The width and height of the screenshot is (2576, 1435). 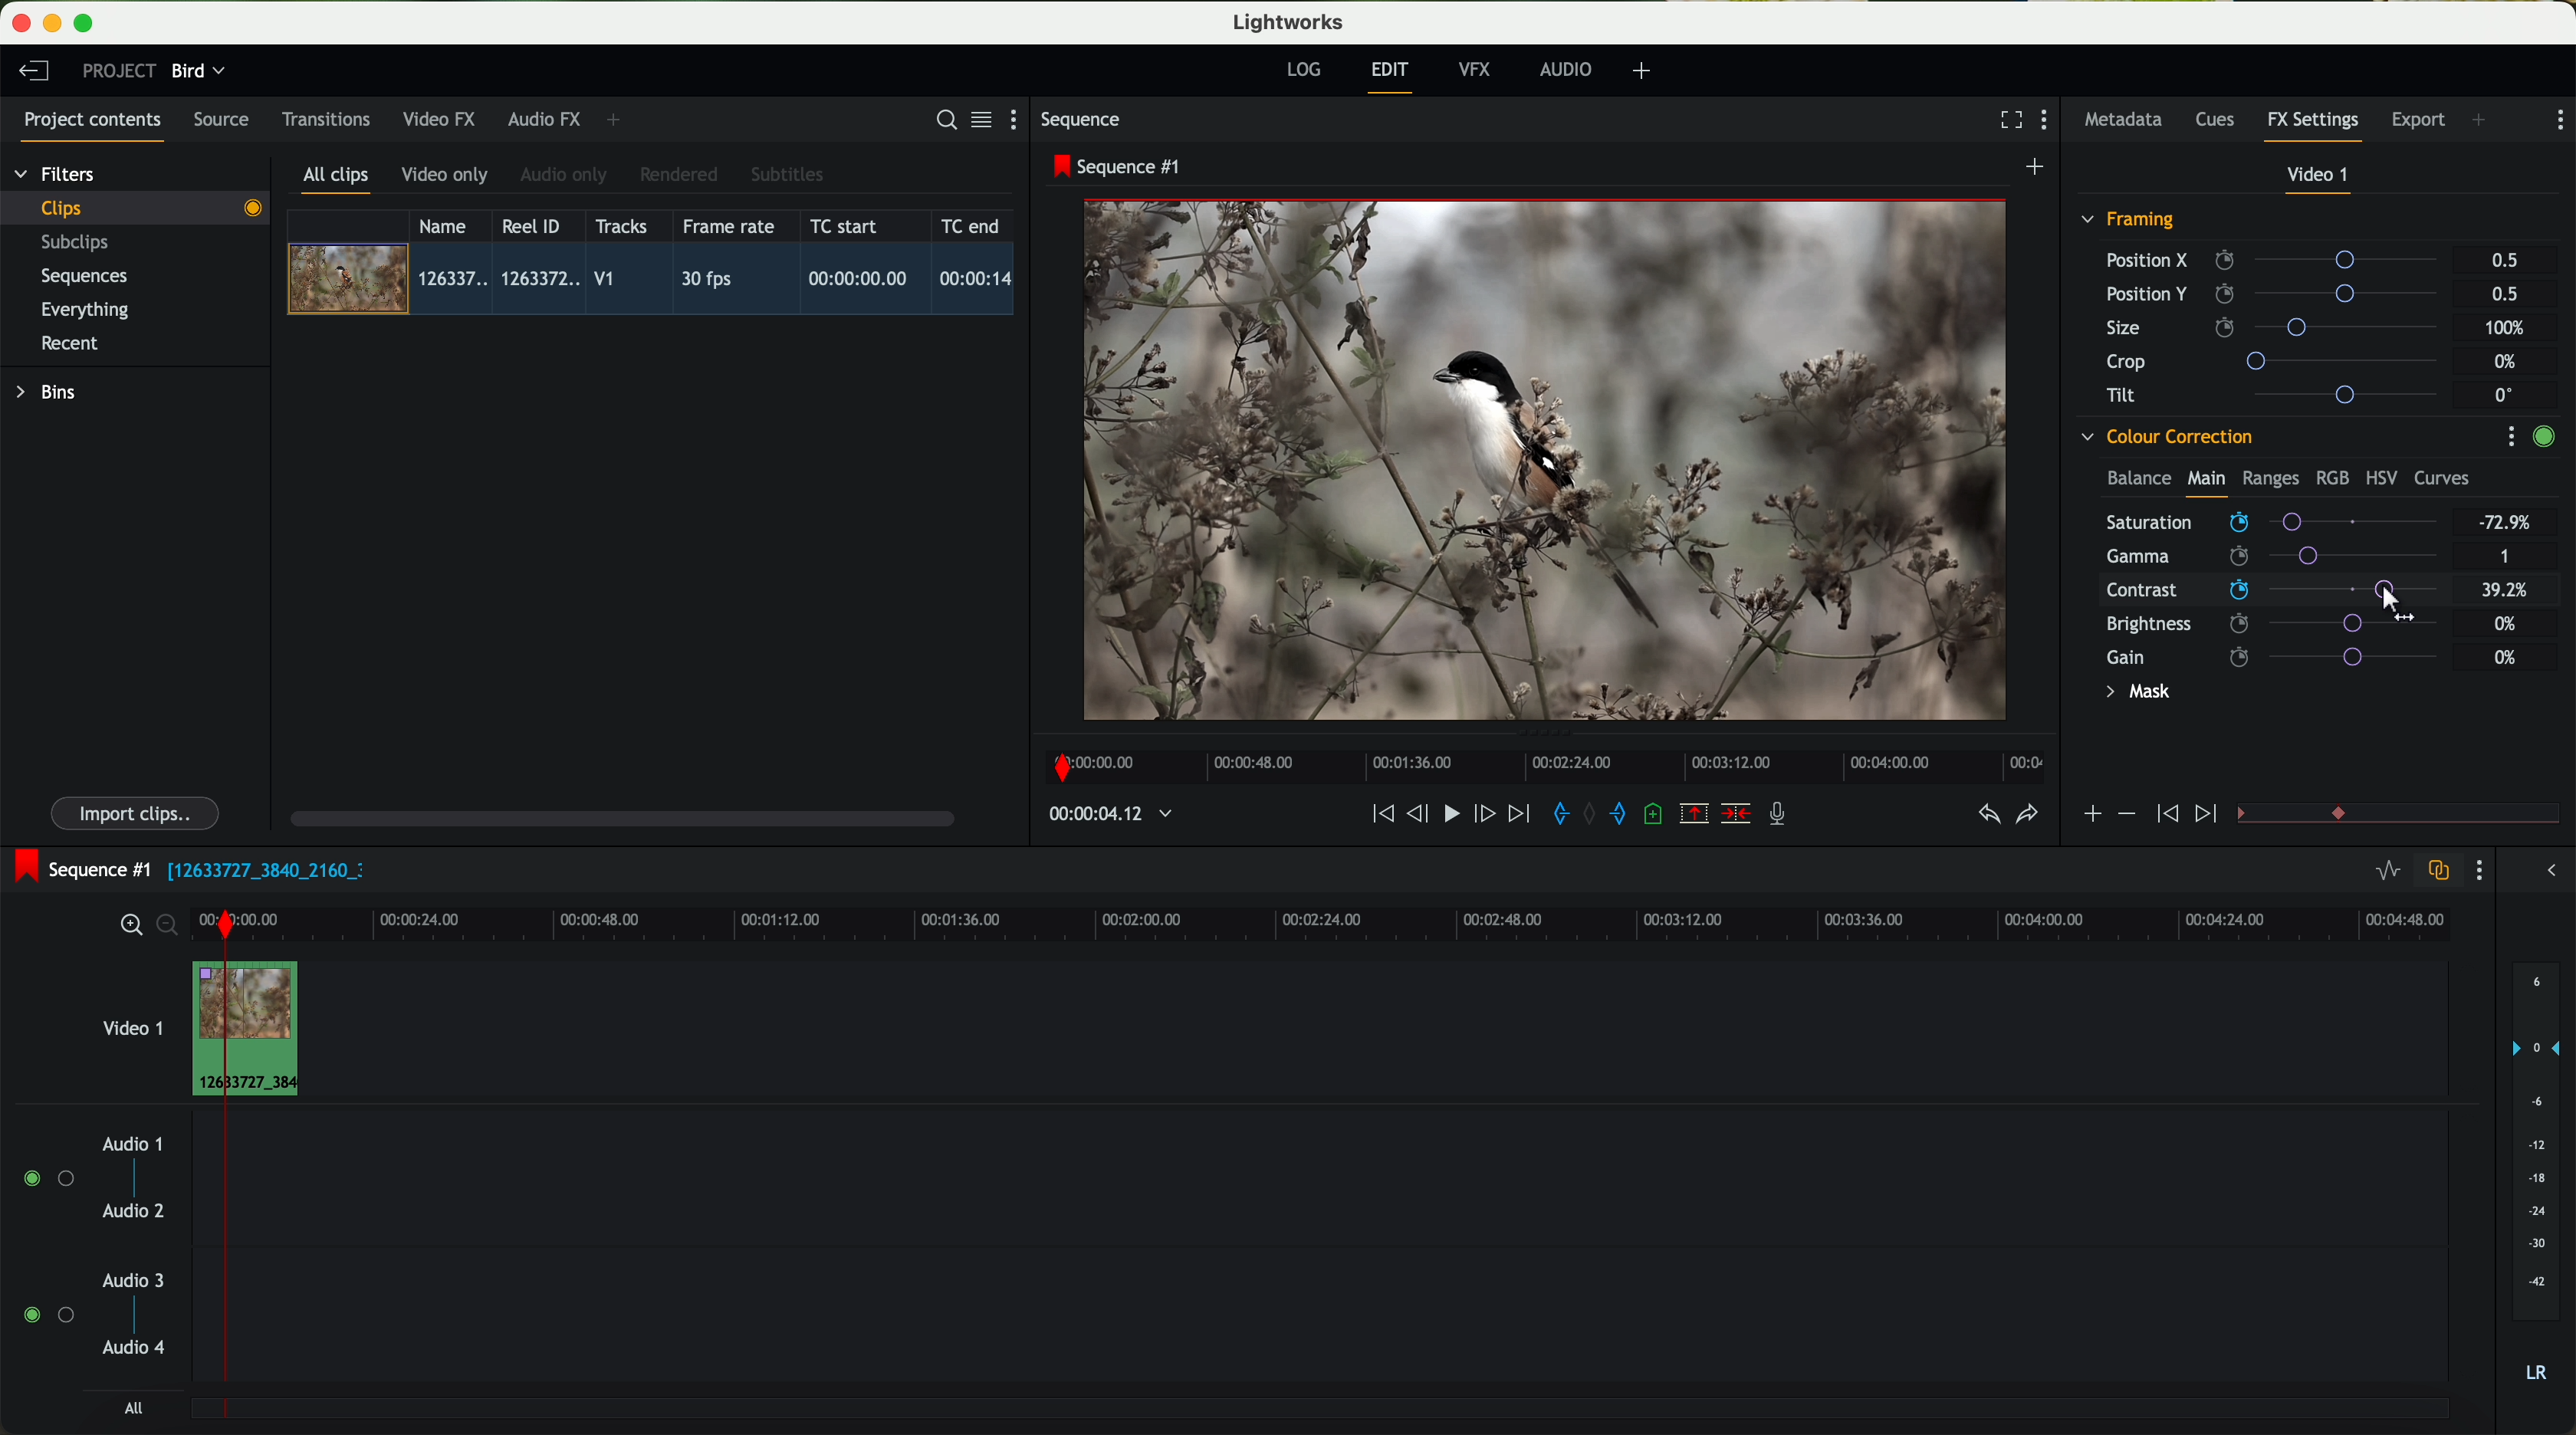 What do you see at coordinates (1386, 923) in the screenshot?
I see `timeline` at bounding box center [1386, 923].